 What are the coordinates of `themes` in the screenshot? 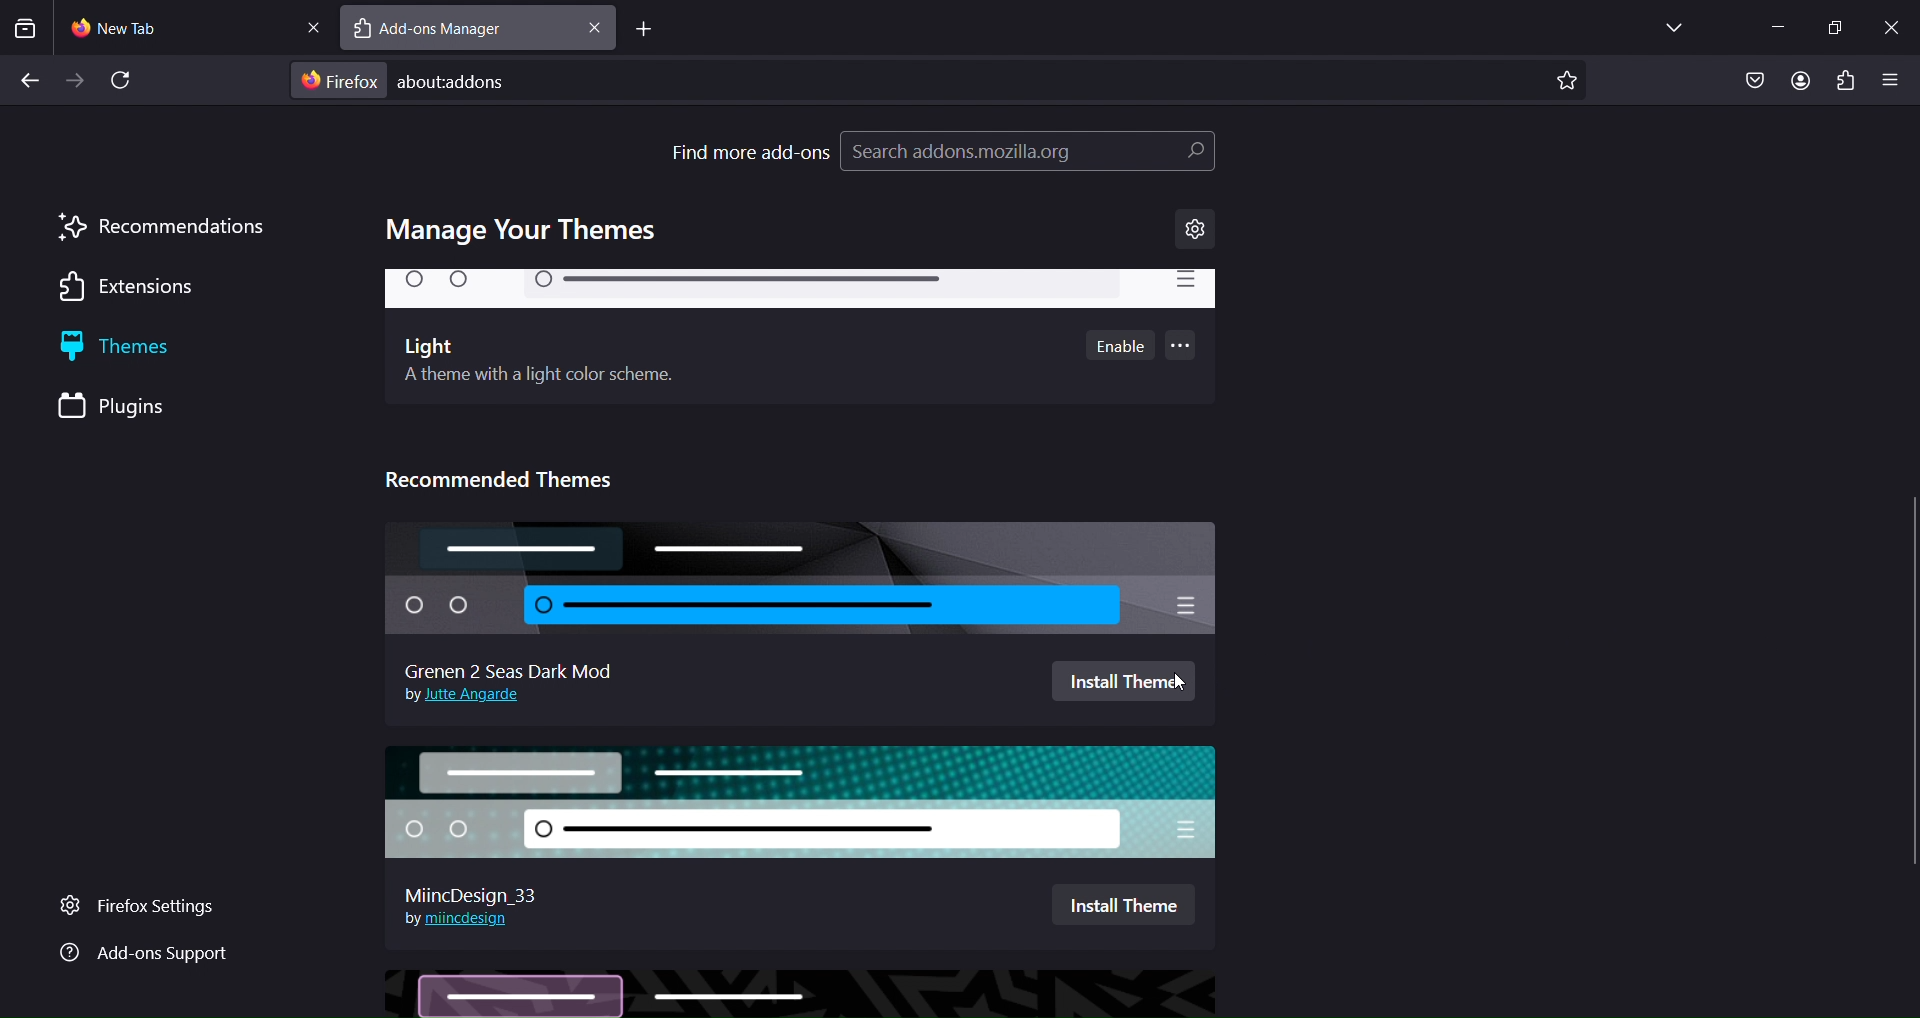 It's located at (142, 349).